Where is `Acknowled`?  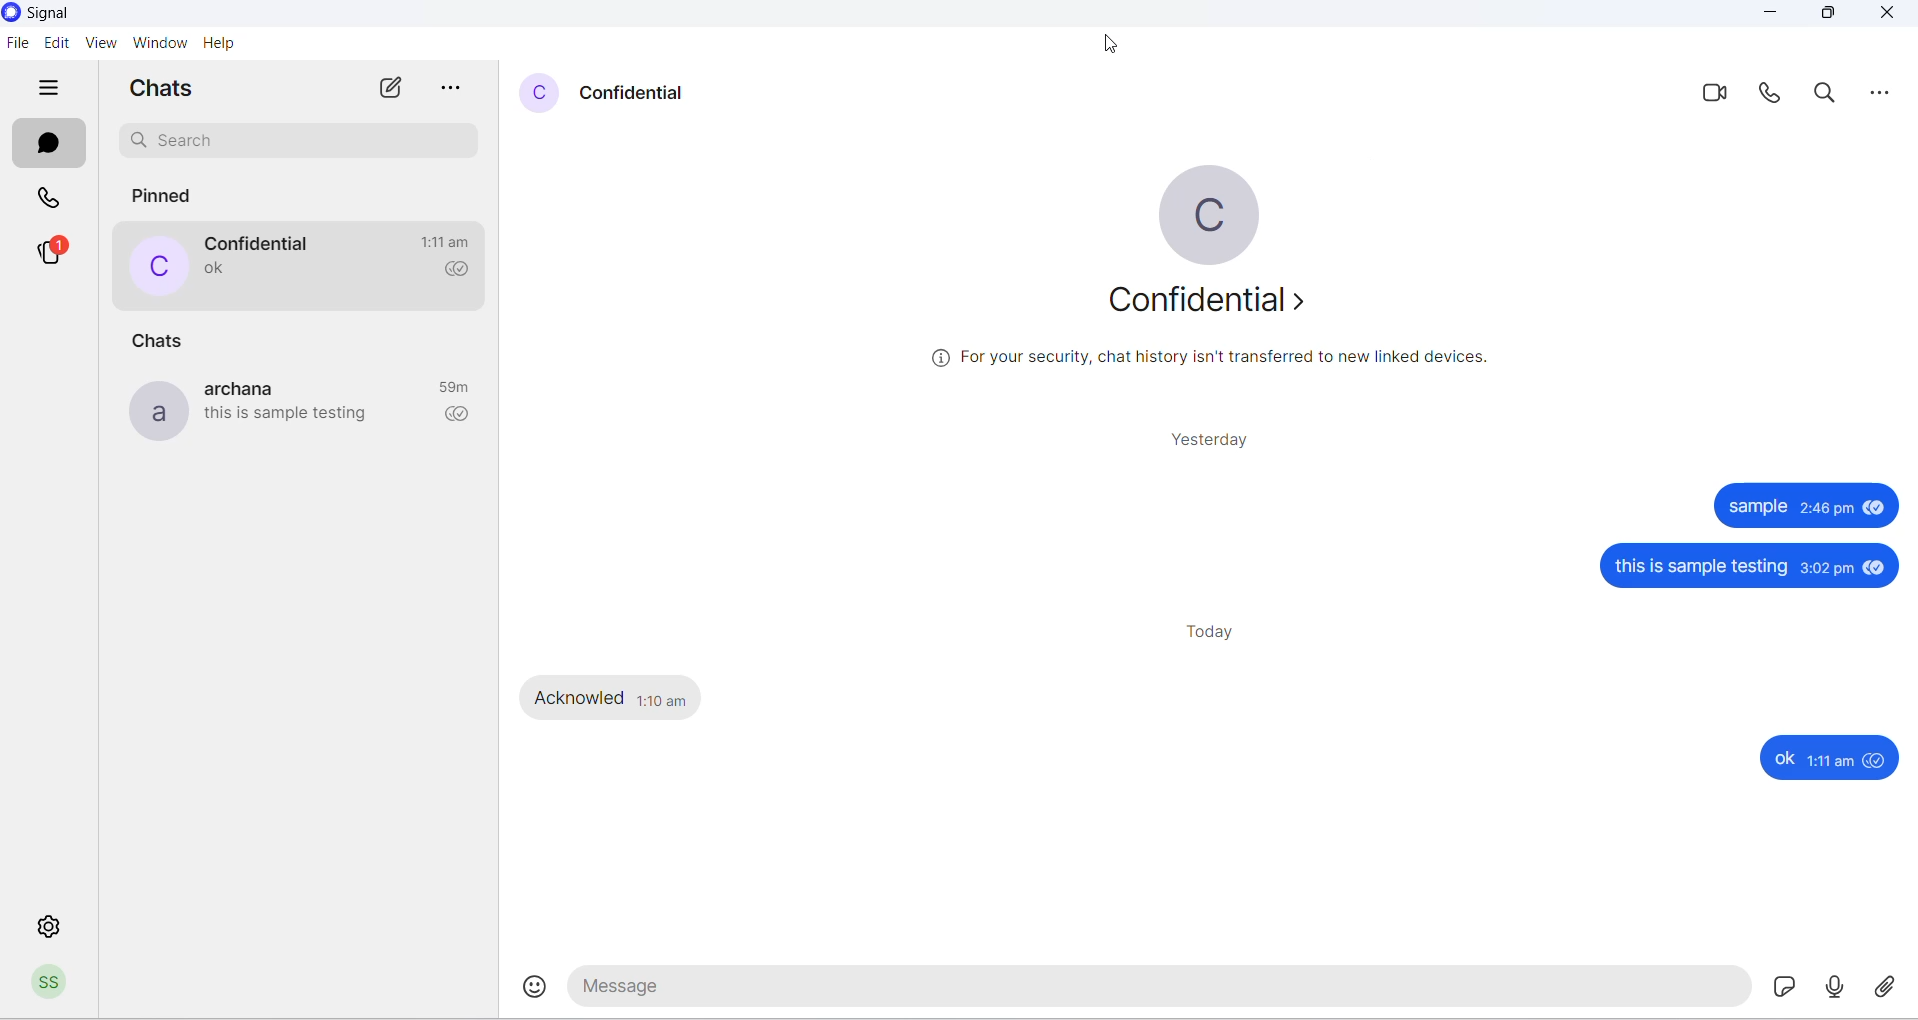 Acknowled is located at coordinates (580, 697).